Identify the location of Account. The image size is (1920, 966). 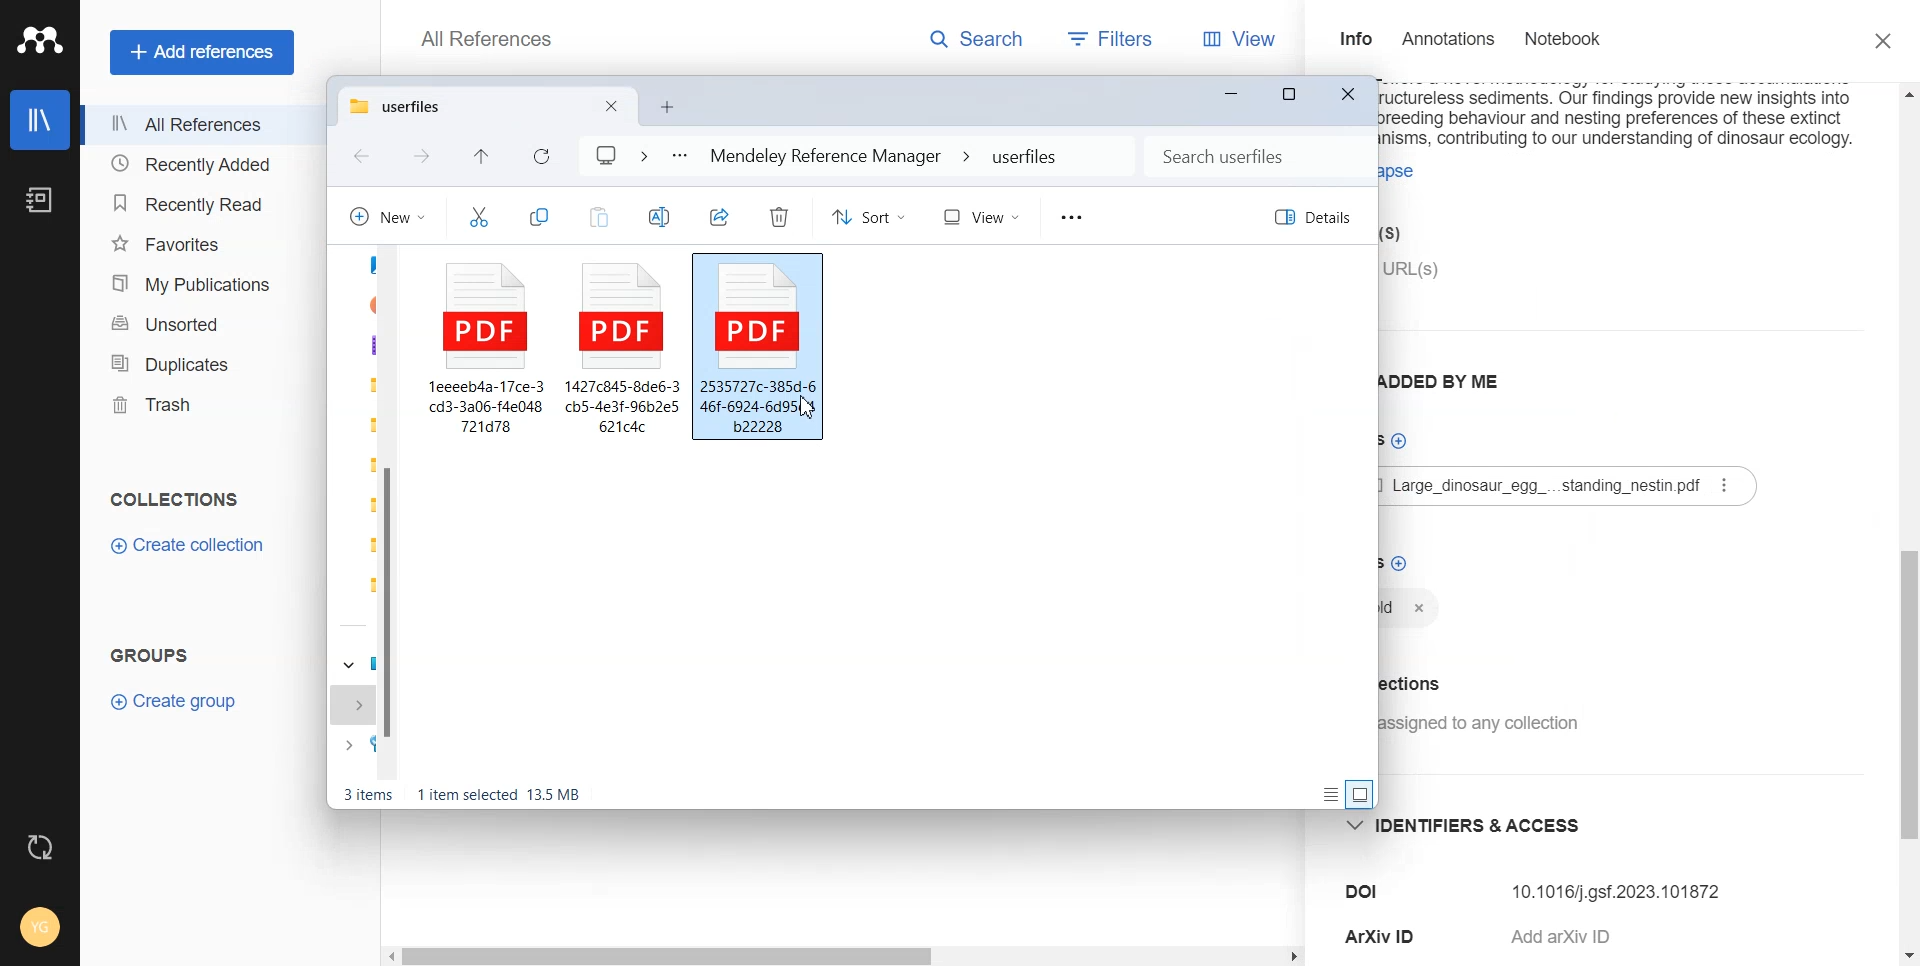
(40, 928).